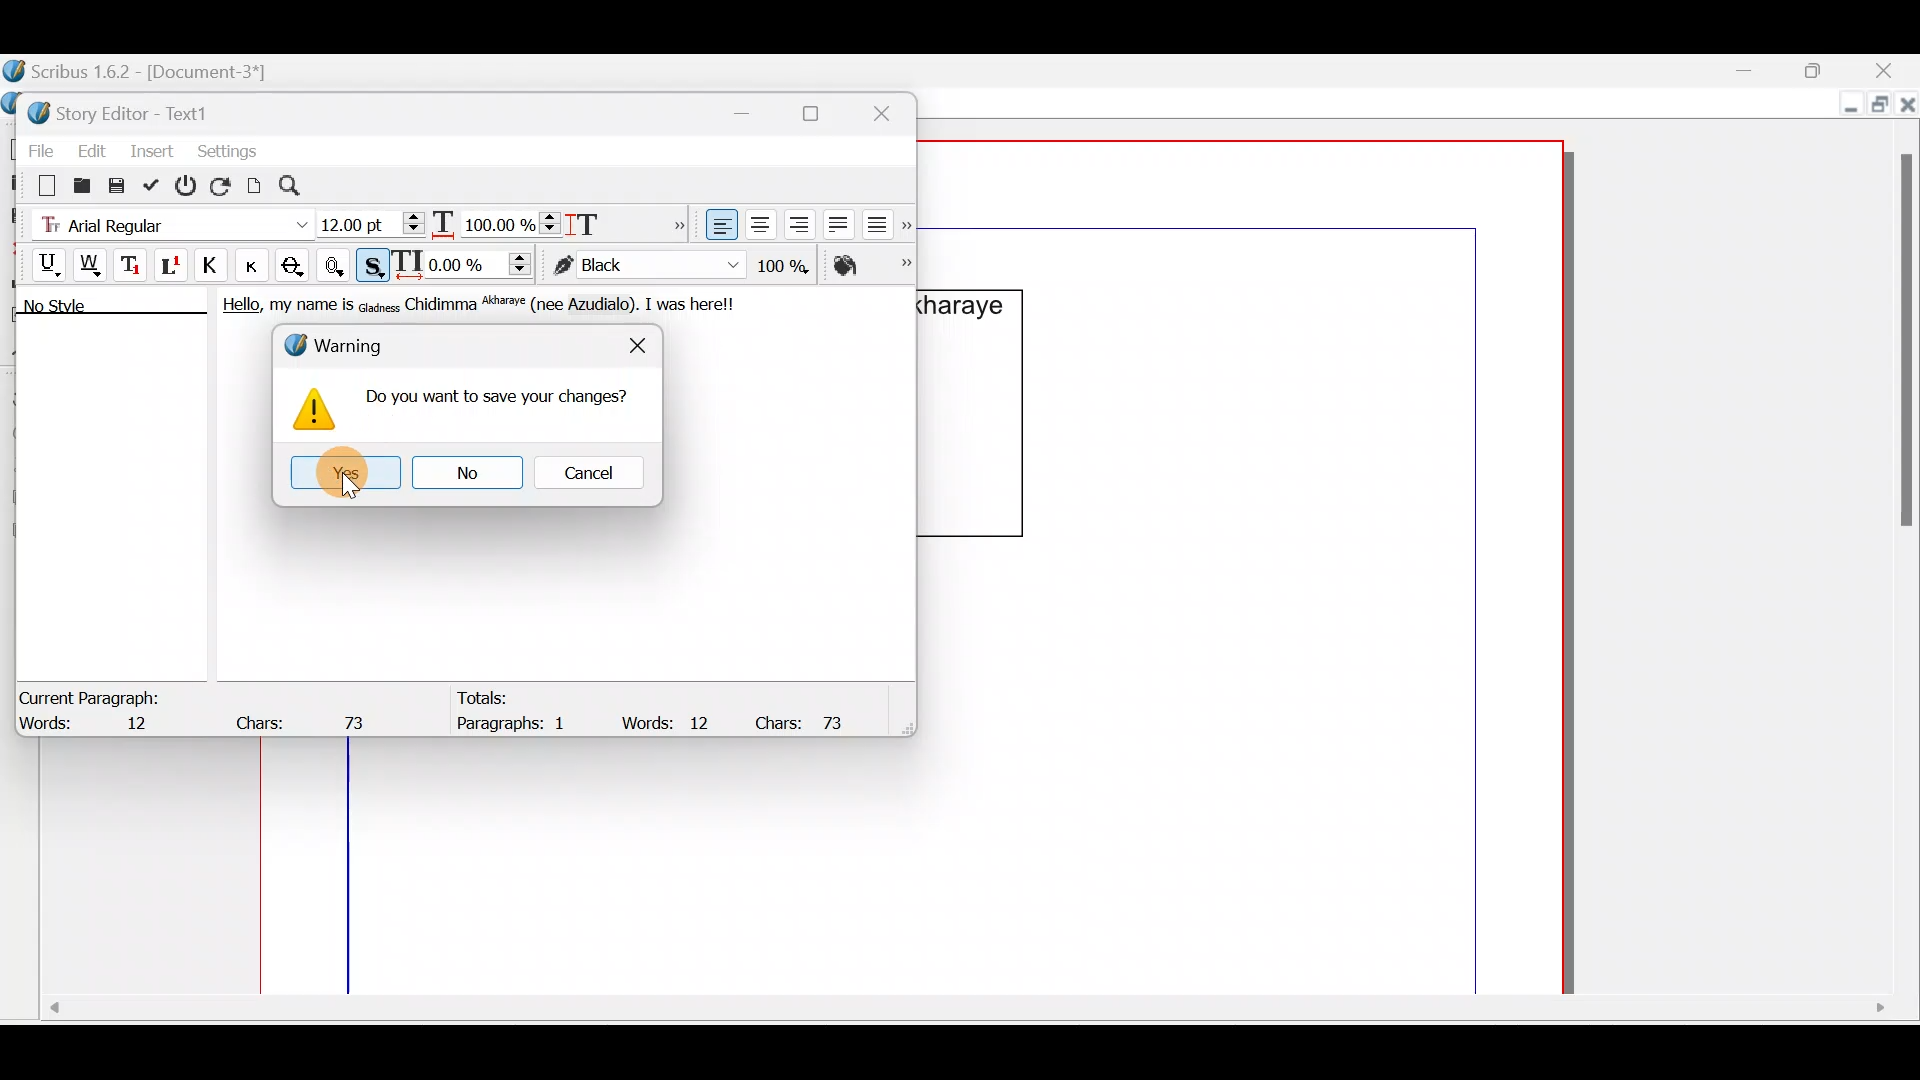 The image size is (1920, 1080). I want to click on Underline words only, so click(92, 264).